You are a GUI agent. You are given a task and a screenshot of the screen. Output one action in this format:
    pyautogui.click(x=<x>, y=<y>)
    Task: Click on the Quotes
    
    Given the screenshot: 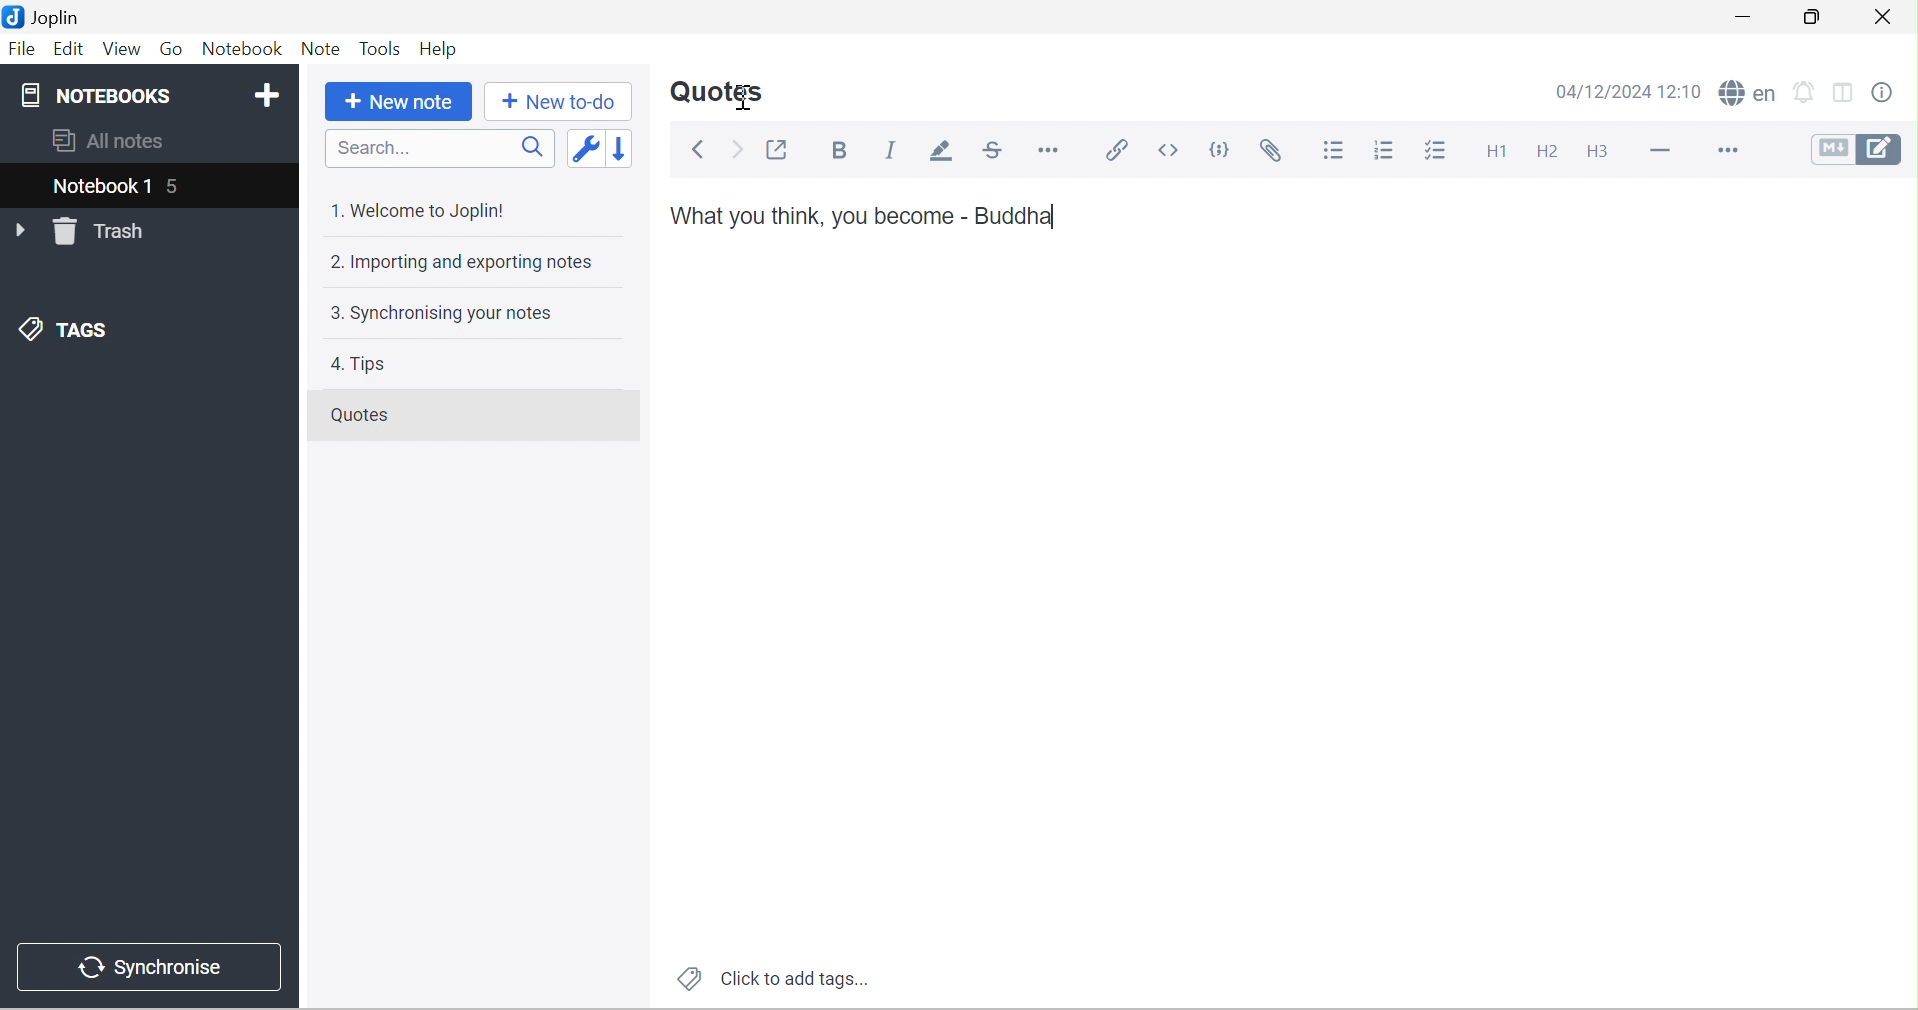 What is the action you would take?
    pyautogui.click(x=359, y=414)
    